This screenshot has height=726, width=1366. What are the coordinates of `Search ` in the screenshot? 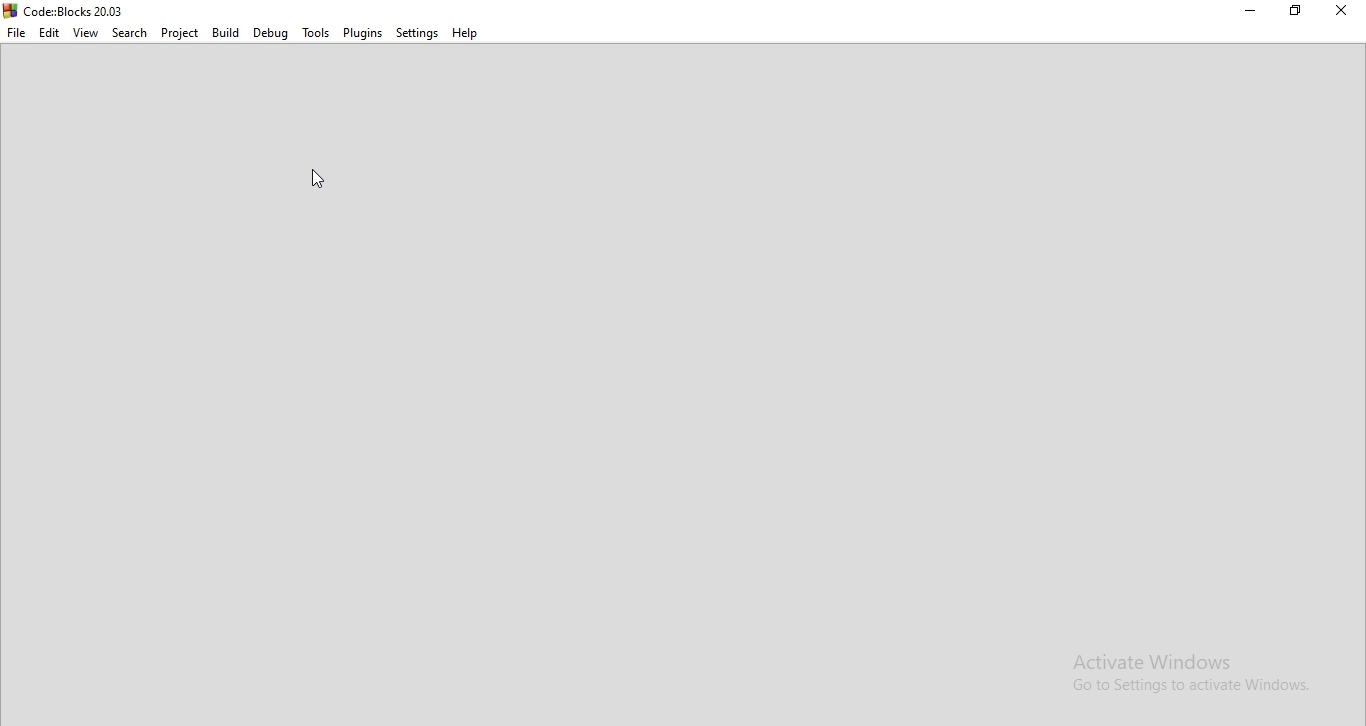 It's located at (128, 33).